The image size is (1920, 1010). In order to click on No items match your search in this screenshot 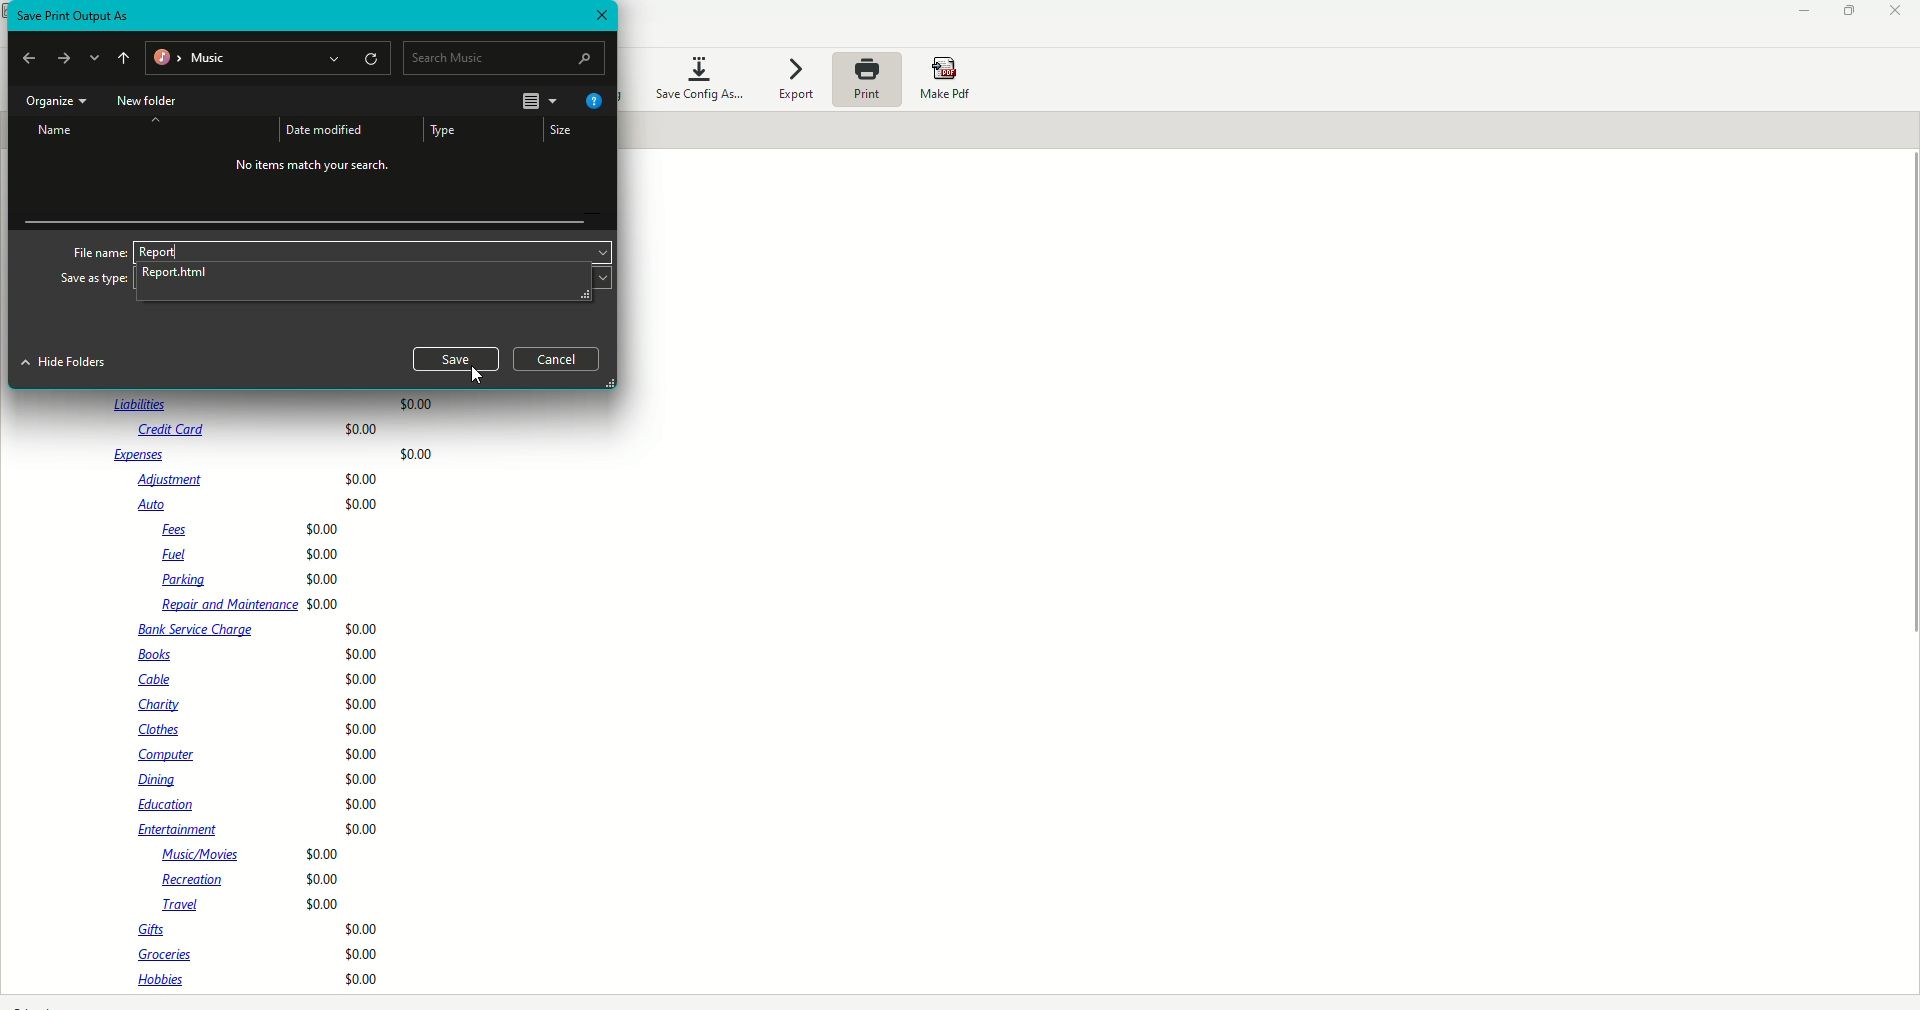, I will do `click(316, 169)`.